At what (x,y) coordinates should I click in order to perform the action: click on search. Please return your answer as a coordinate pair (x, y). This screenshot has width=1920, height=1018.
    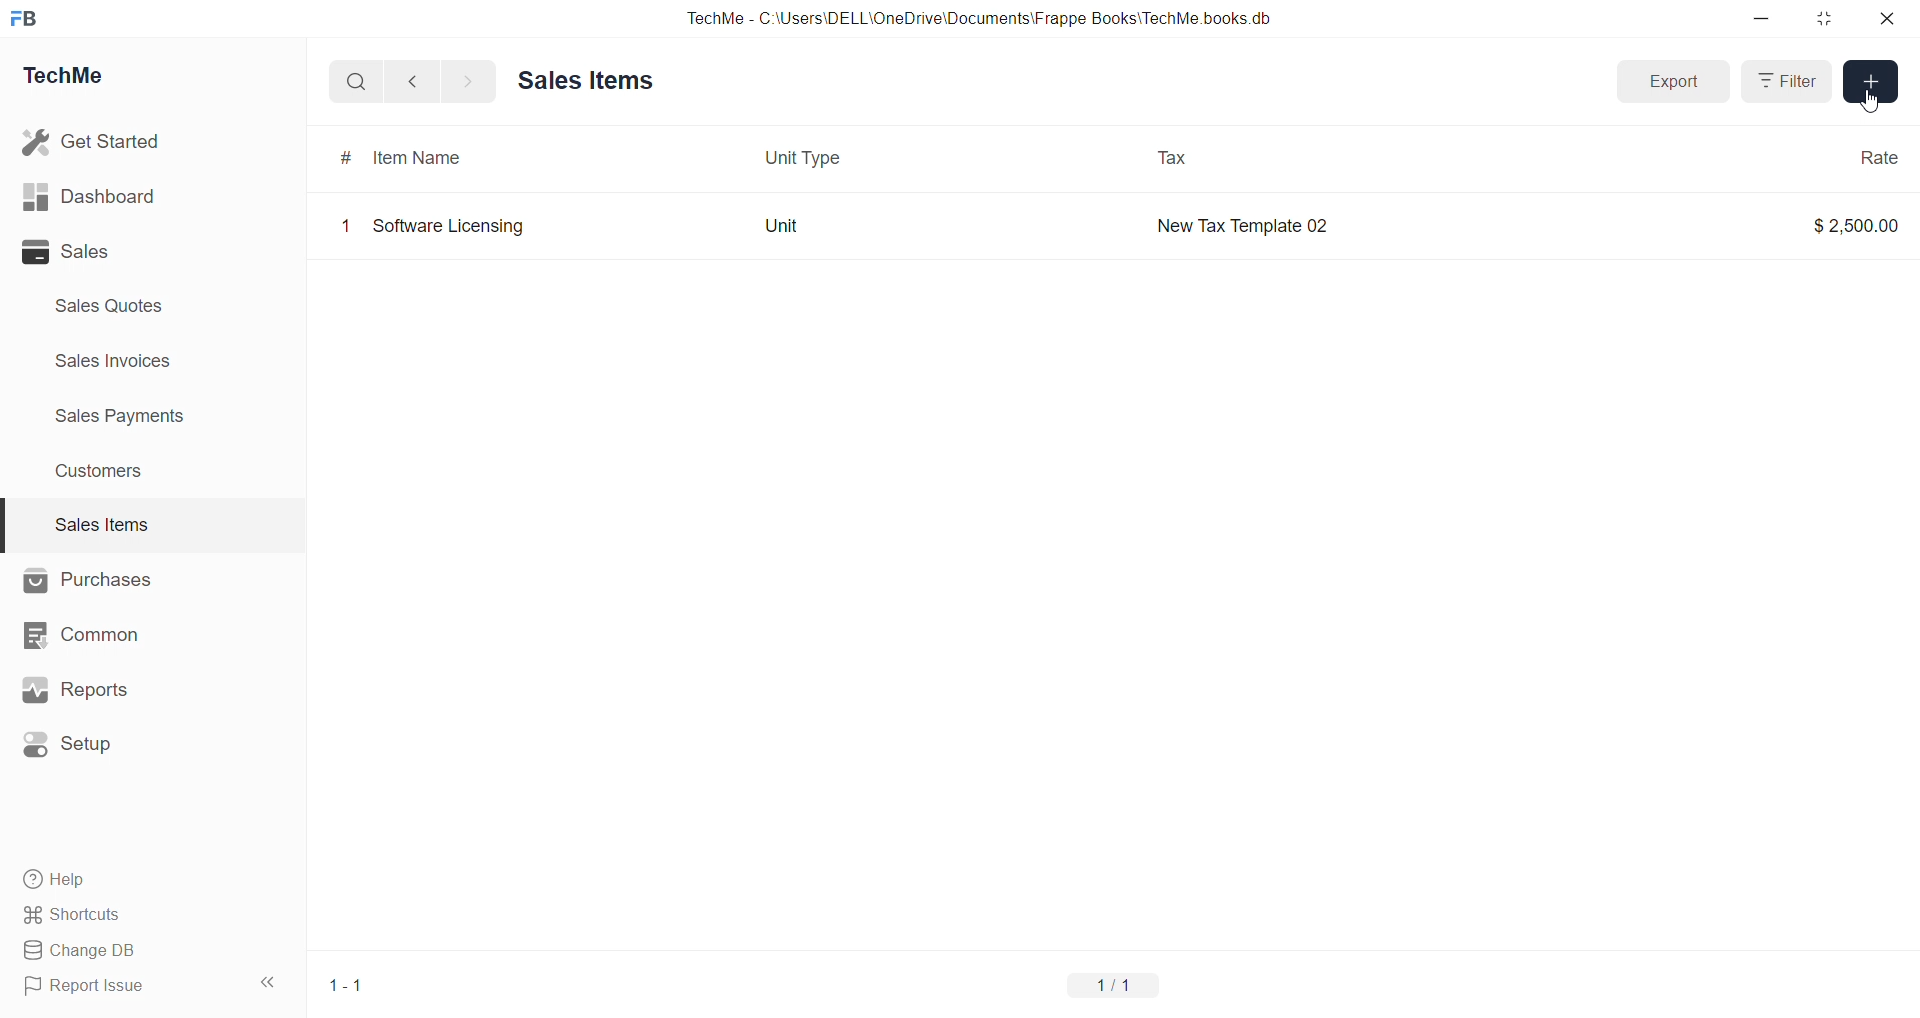
    Looking at the image, I should click on (356, 81).